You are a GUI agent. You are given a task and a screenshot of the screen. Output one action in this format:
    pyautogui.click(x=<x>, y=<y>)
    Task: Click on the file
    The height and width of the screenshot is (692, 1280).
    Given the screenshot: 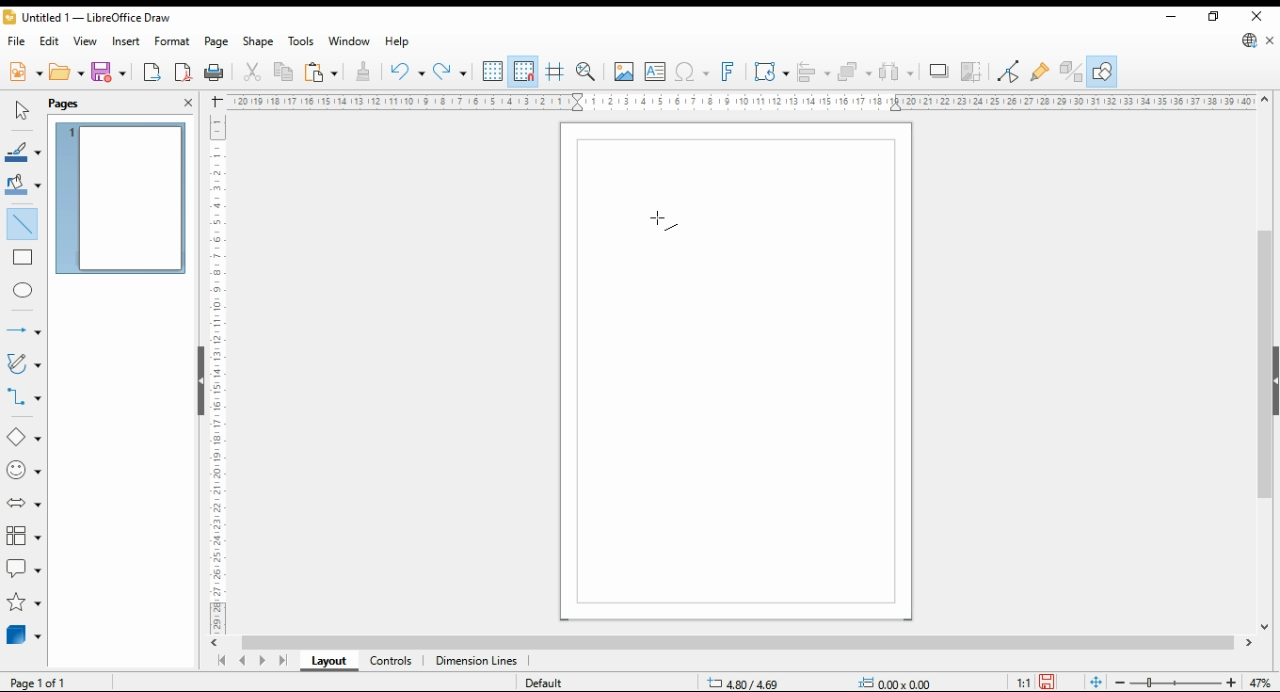 What is the action you would take?
    pyautogui.click(x=17, y=42)
    